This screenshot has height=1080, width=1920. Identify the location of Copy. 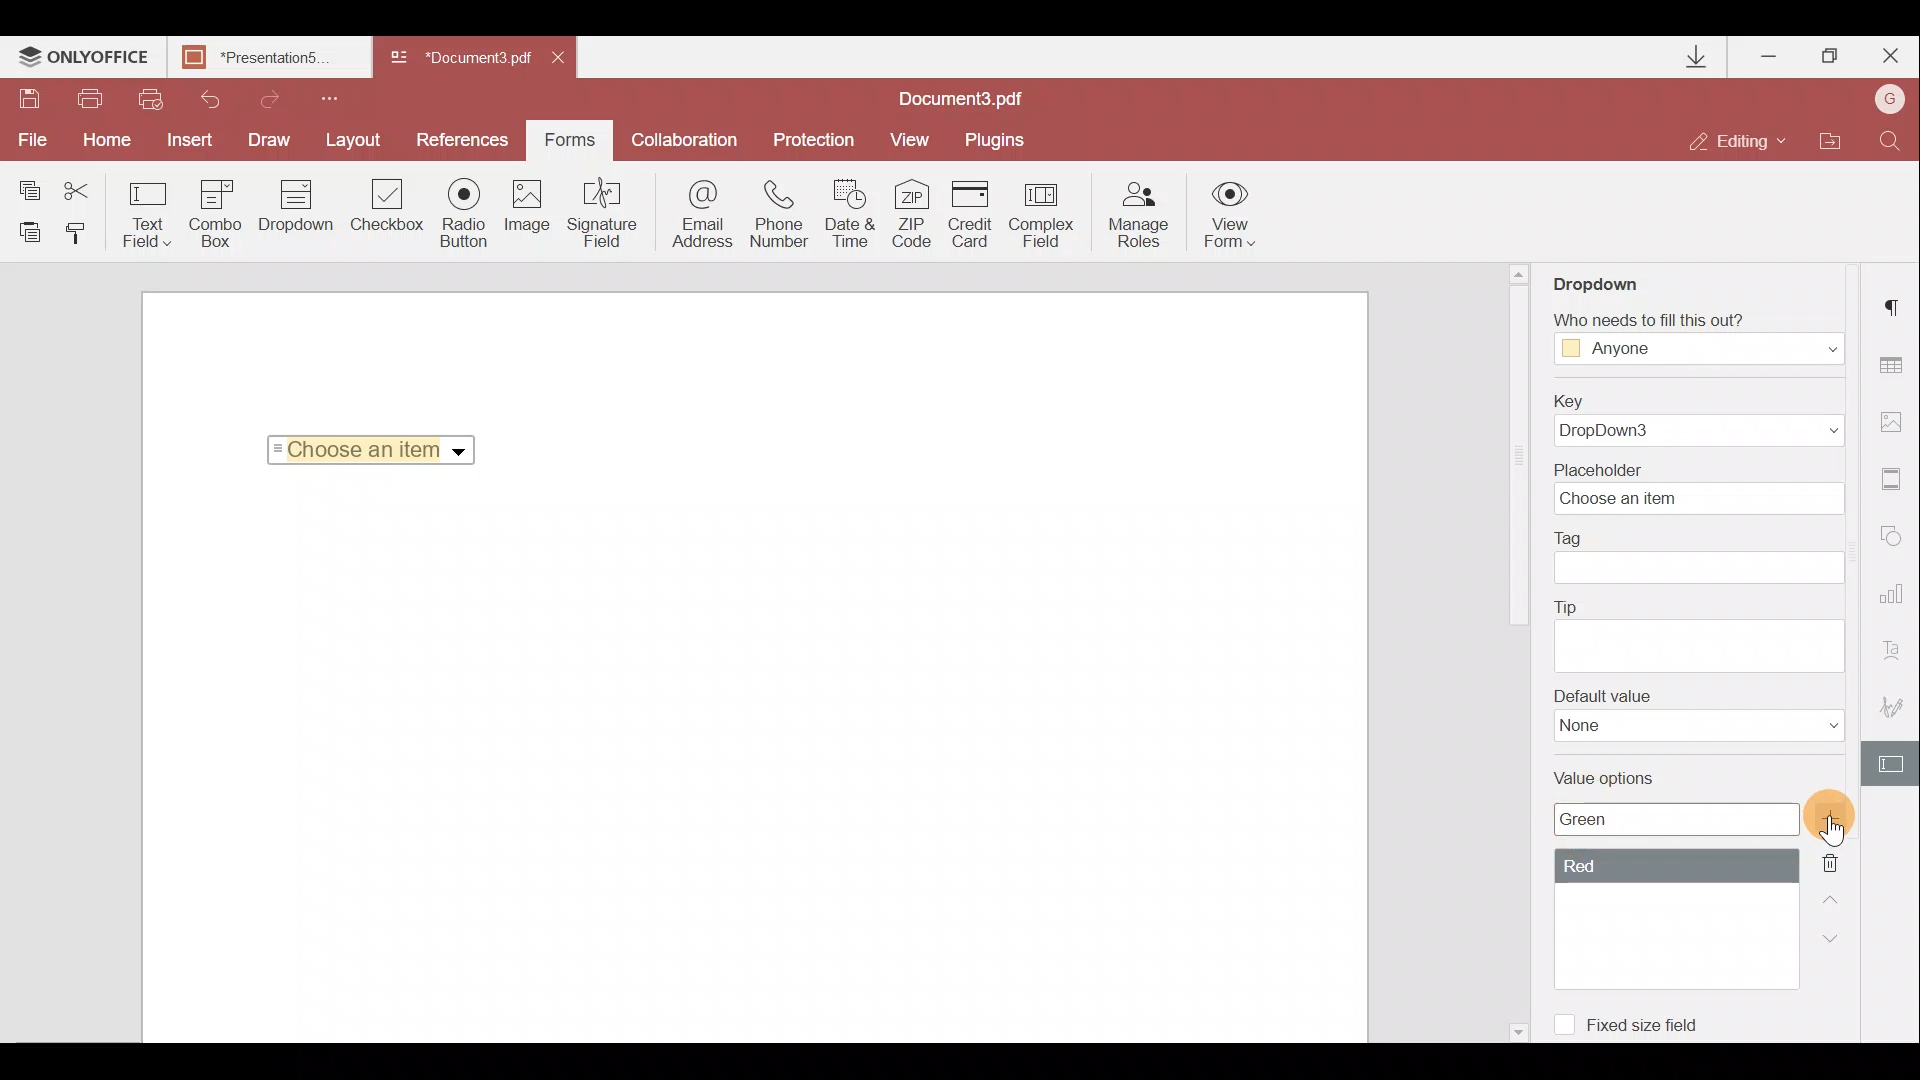
(24, 183).